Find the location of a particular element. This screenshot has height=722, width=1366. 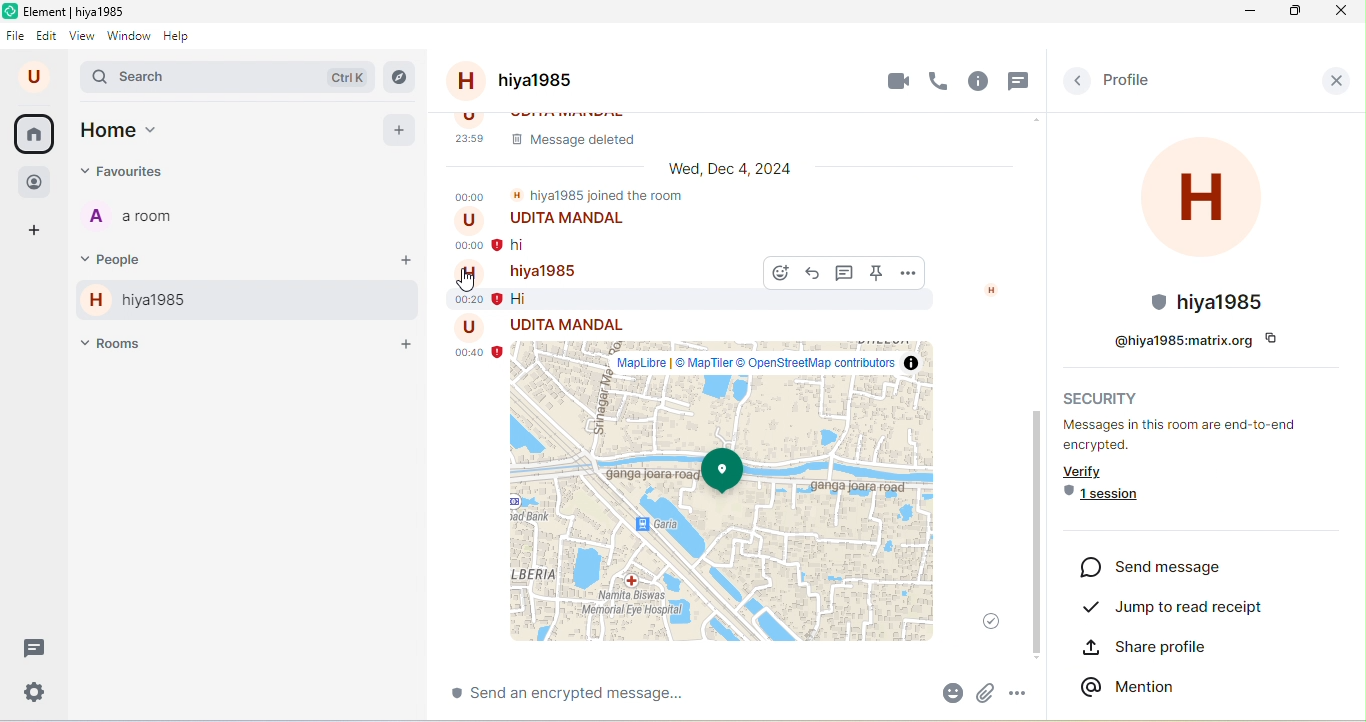

view is located at coordinates (83, 38).